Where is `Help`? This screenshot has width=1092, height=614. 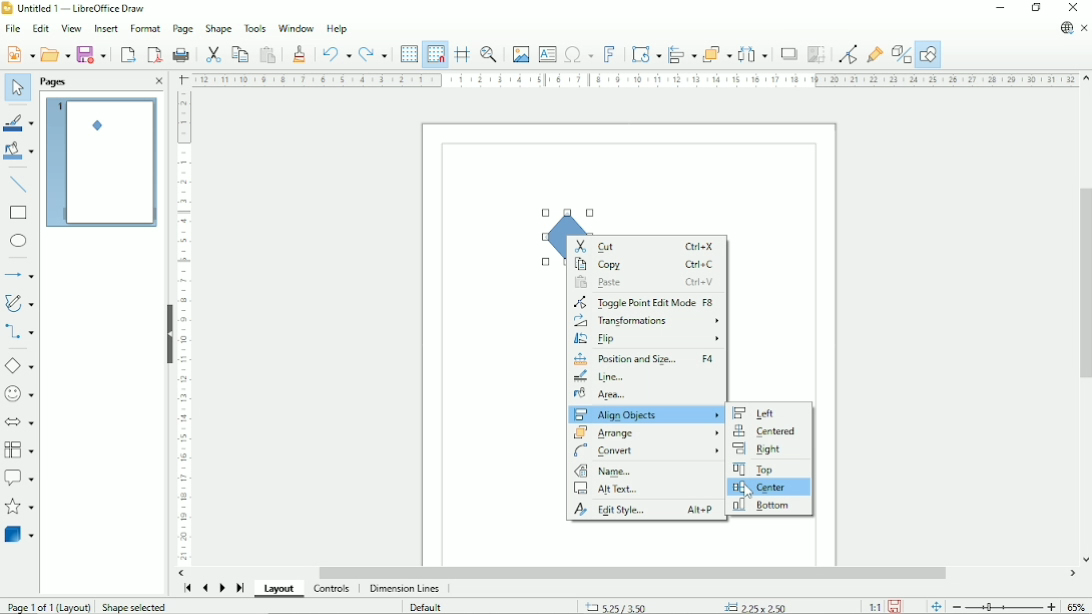 Help is located at coordinates (337, 28).